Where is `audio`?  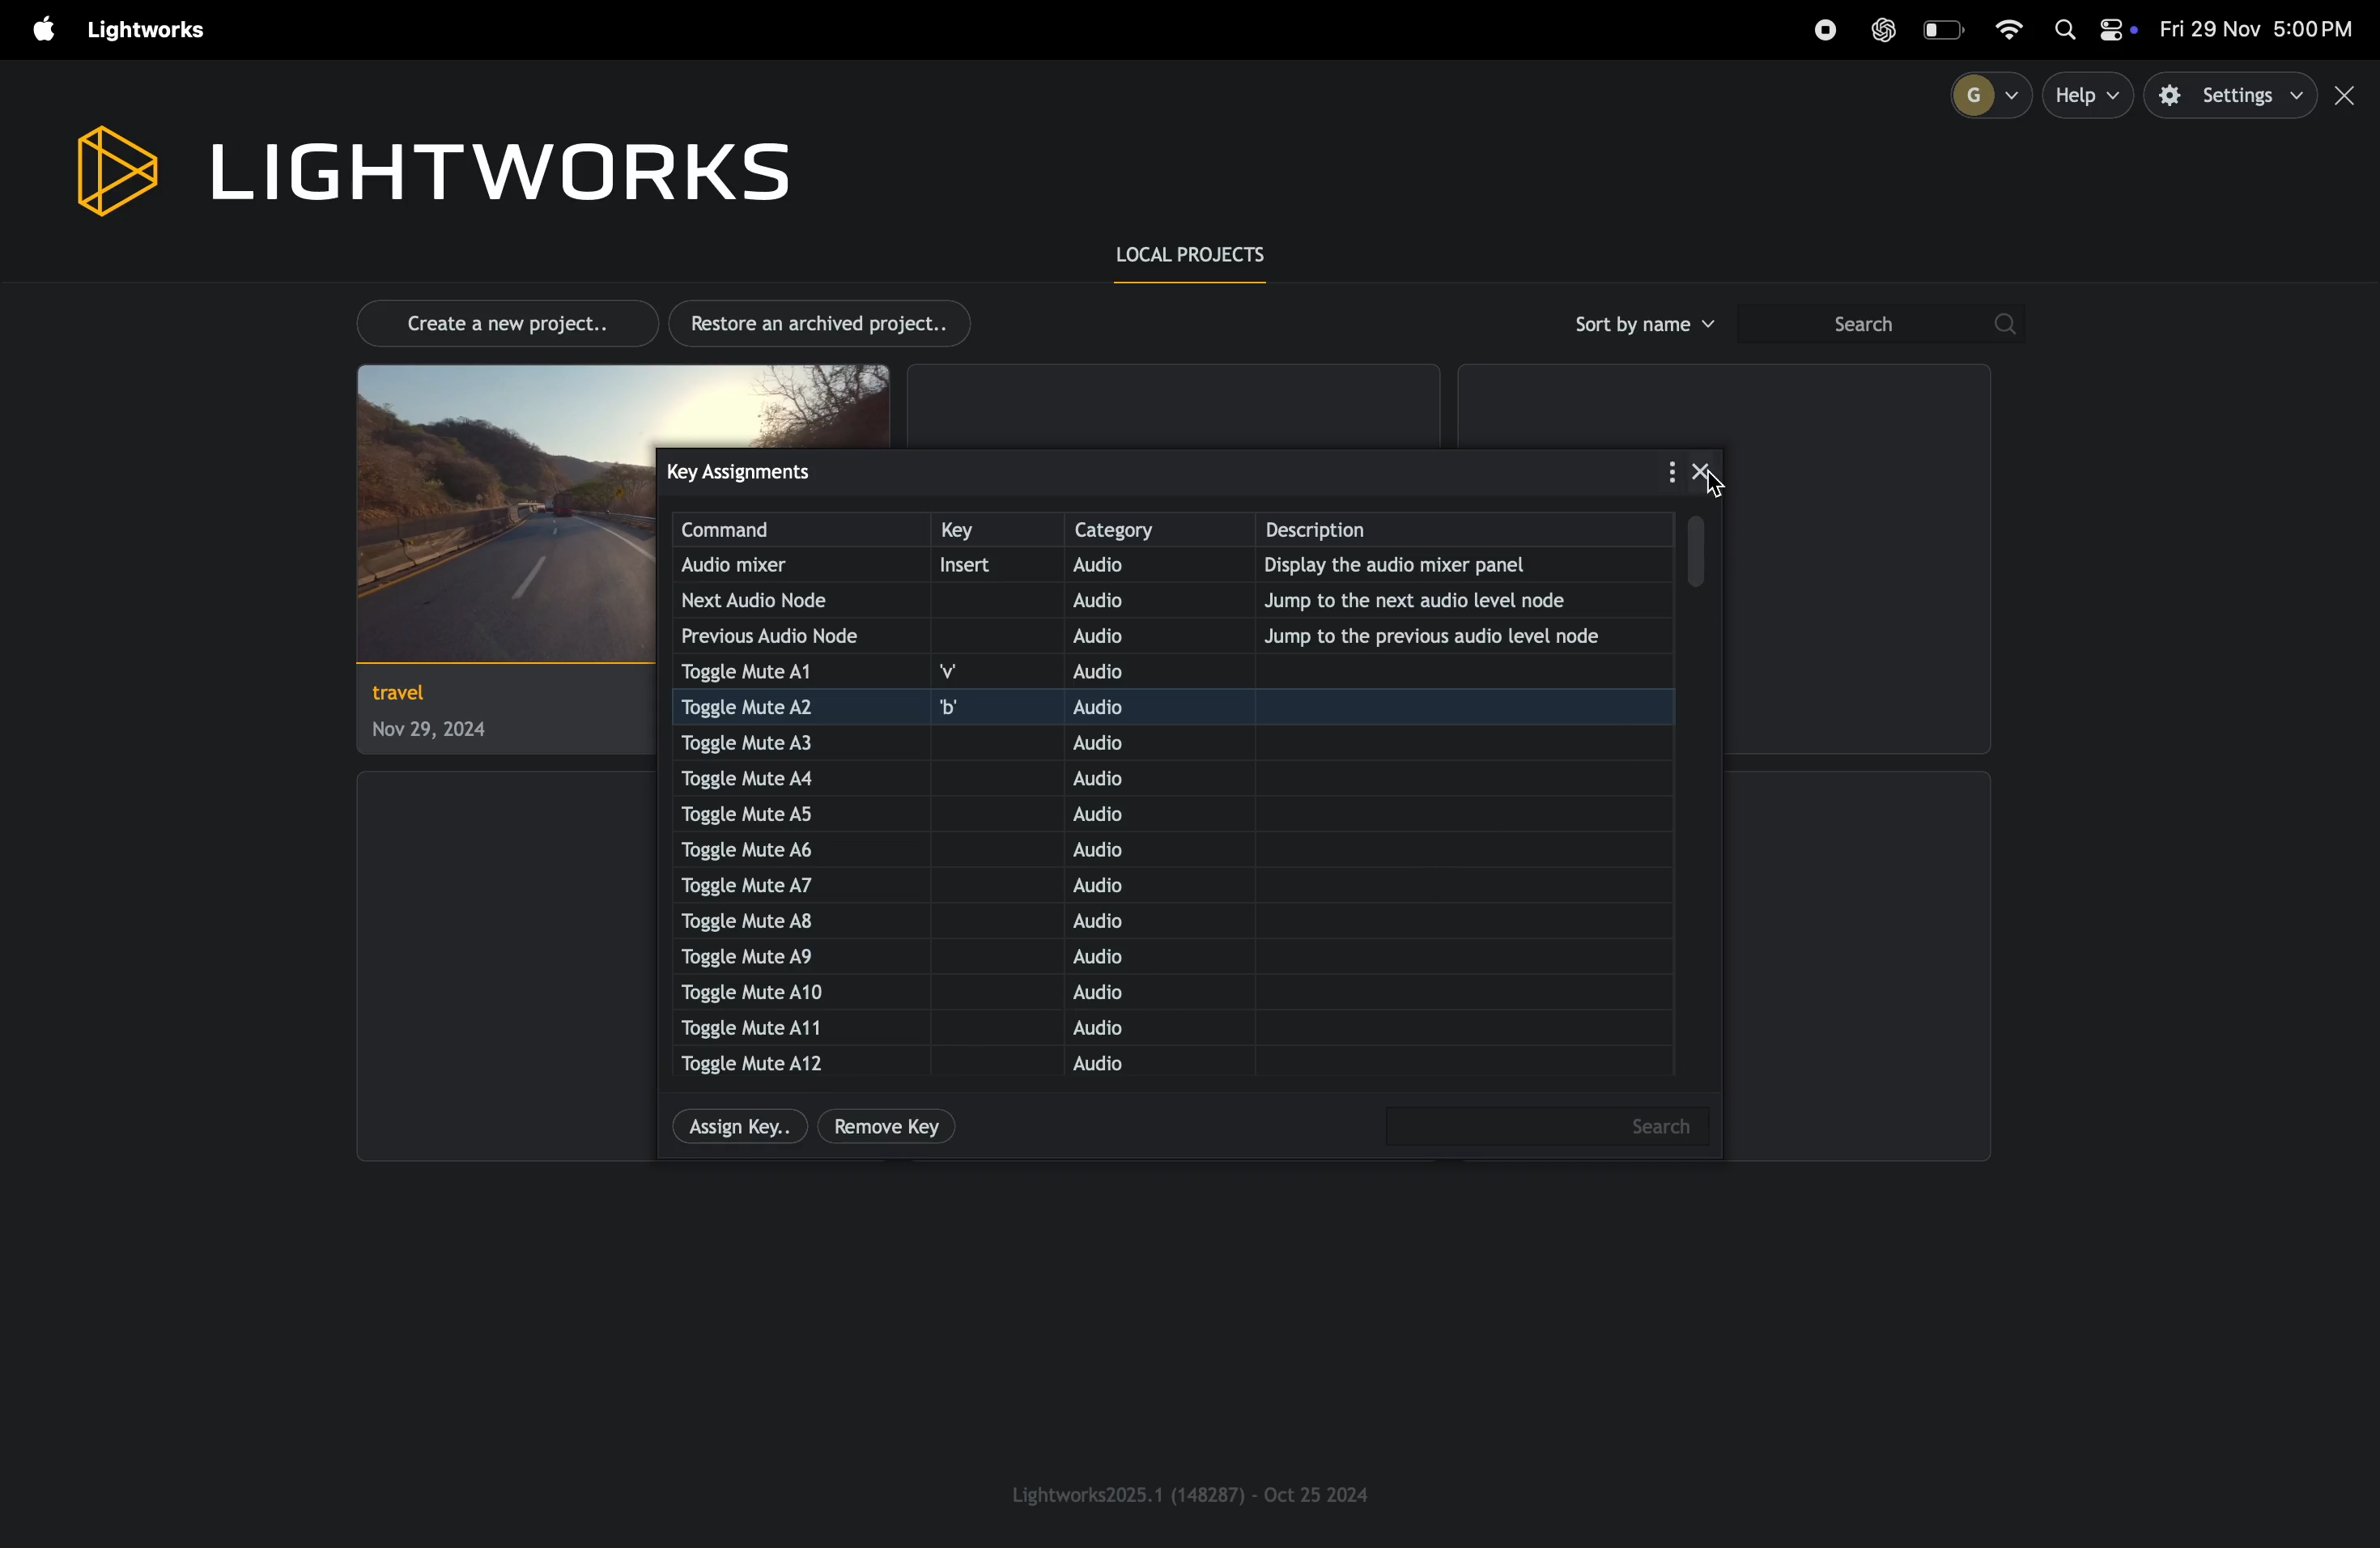 audio is located at coordinates (1131, 634).